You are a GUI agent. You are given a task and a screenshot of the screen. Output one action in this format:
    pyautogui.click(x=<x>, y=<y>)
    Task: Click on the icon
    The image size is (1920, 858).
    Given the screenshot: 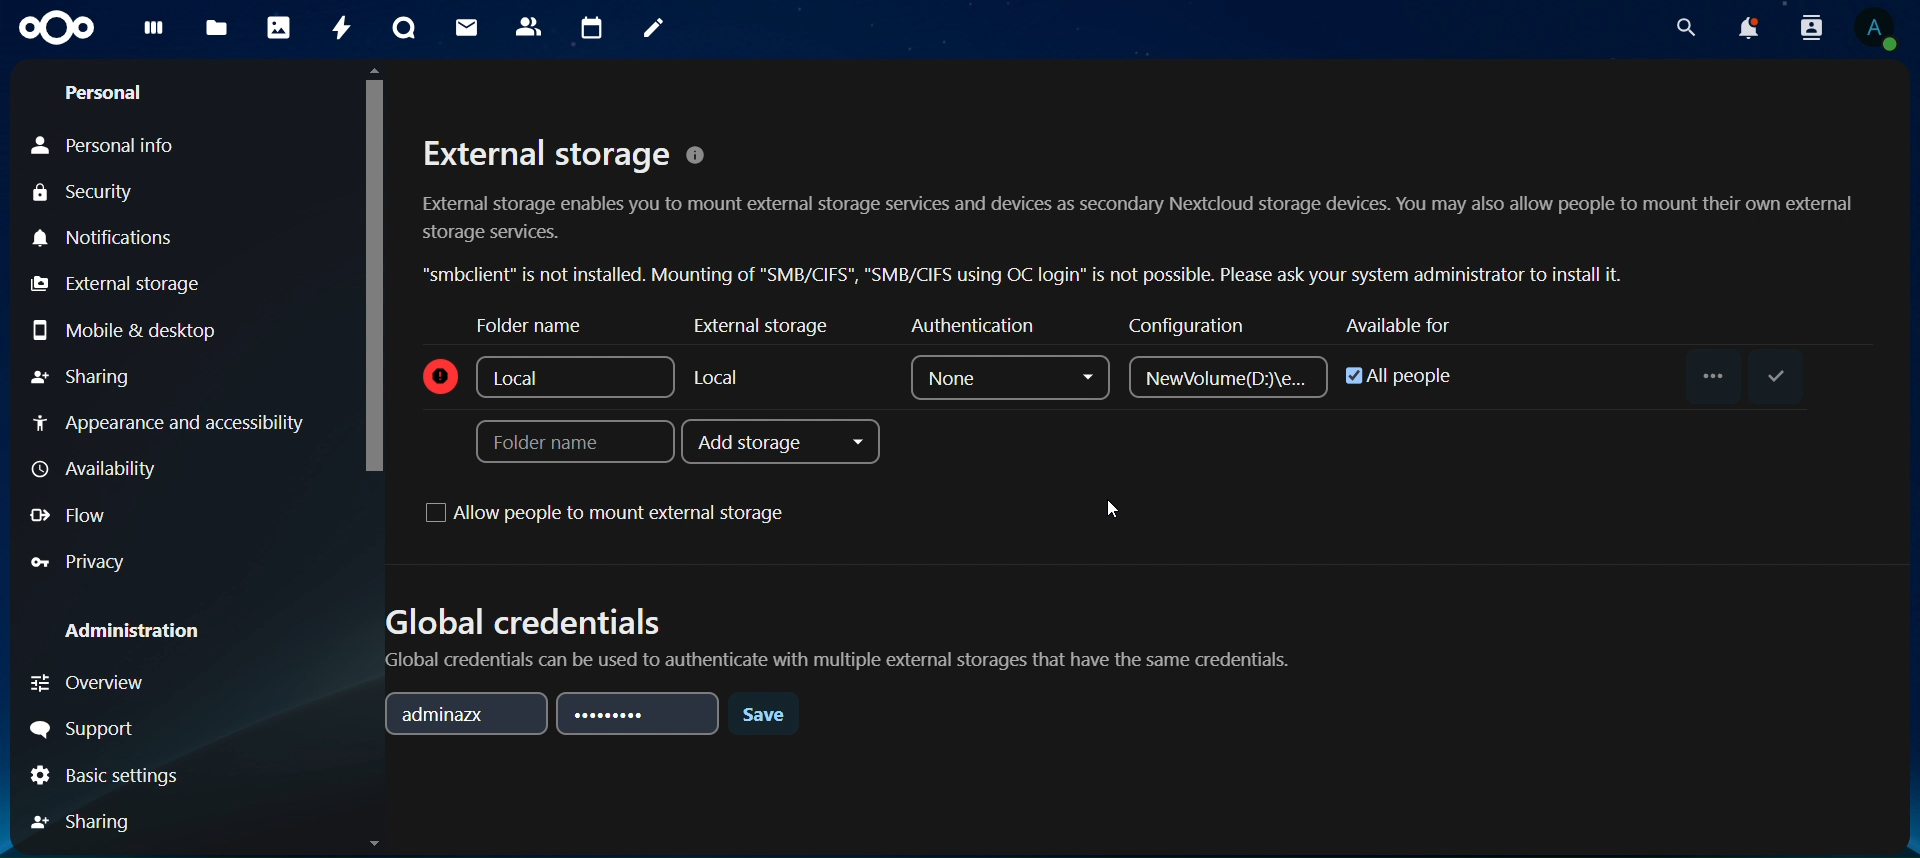 What is the action you would take?
    pyautogui.click(x=56, y=26)
    